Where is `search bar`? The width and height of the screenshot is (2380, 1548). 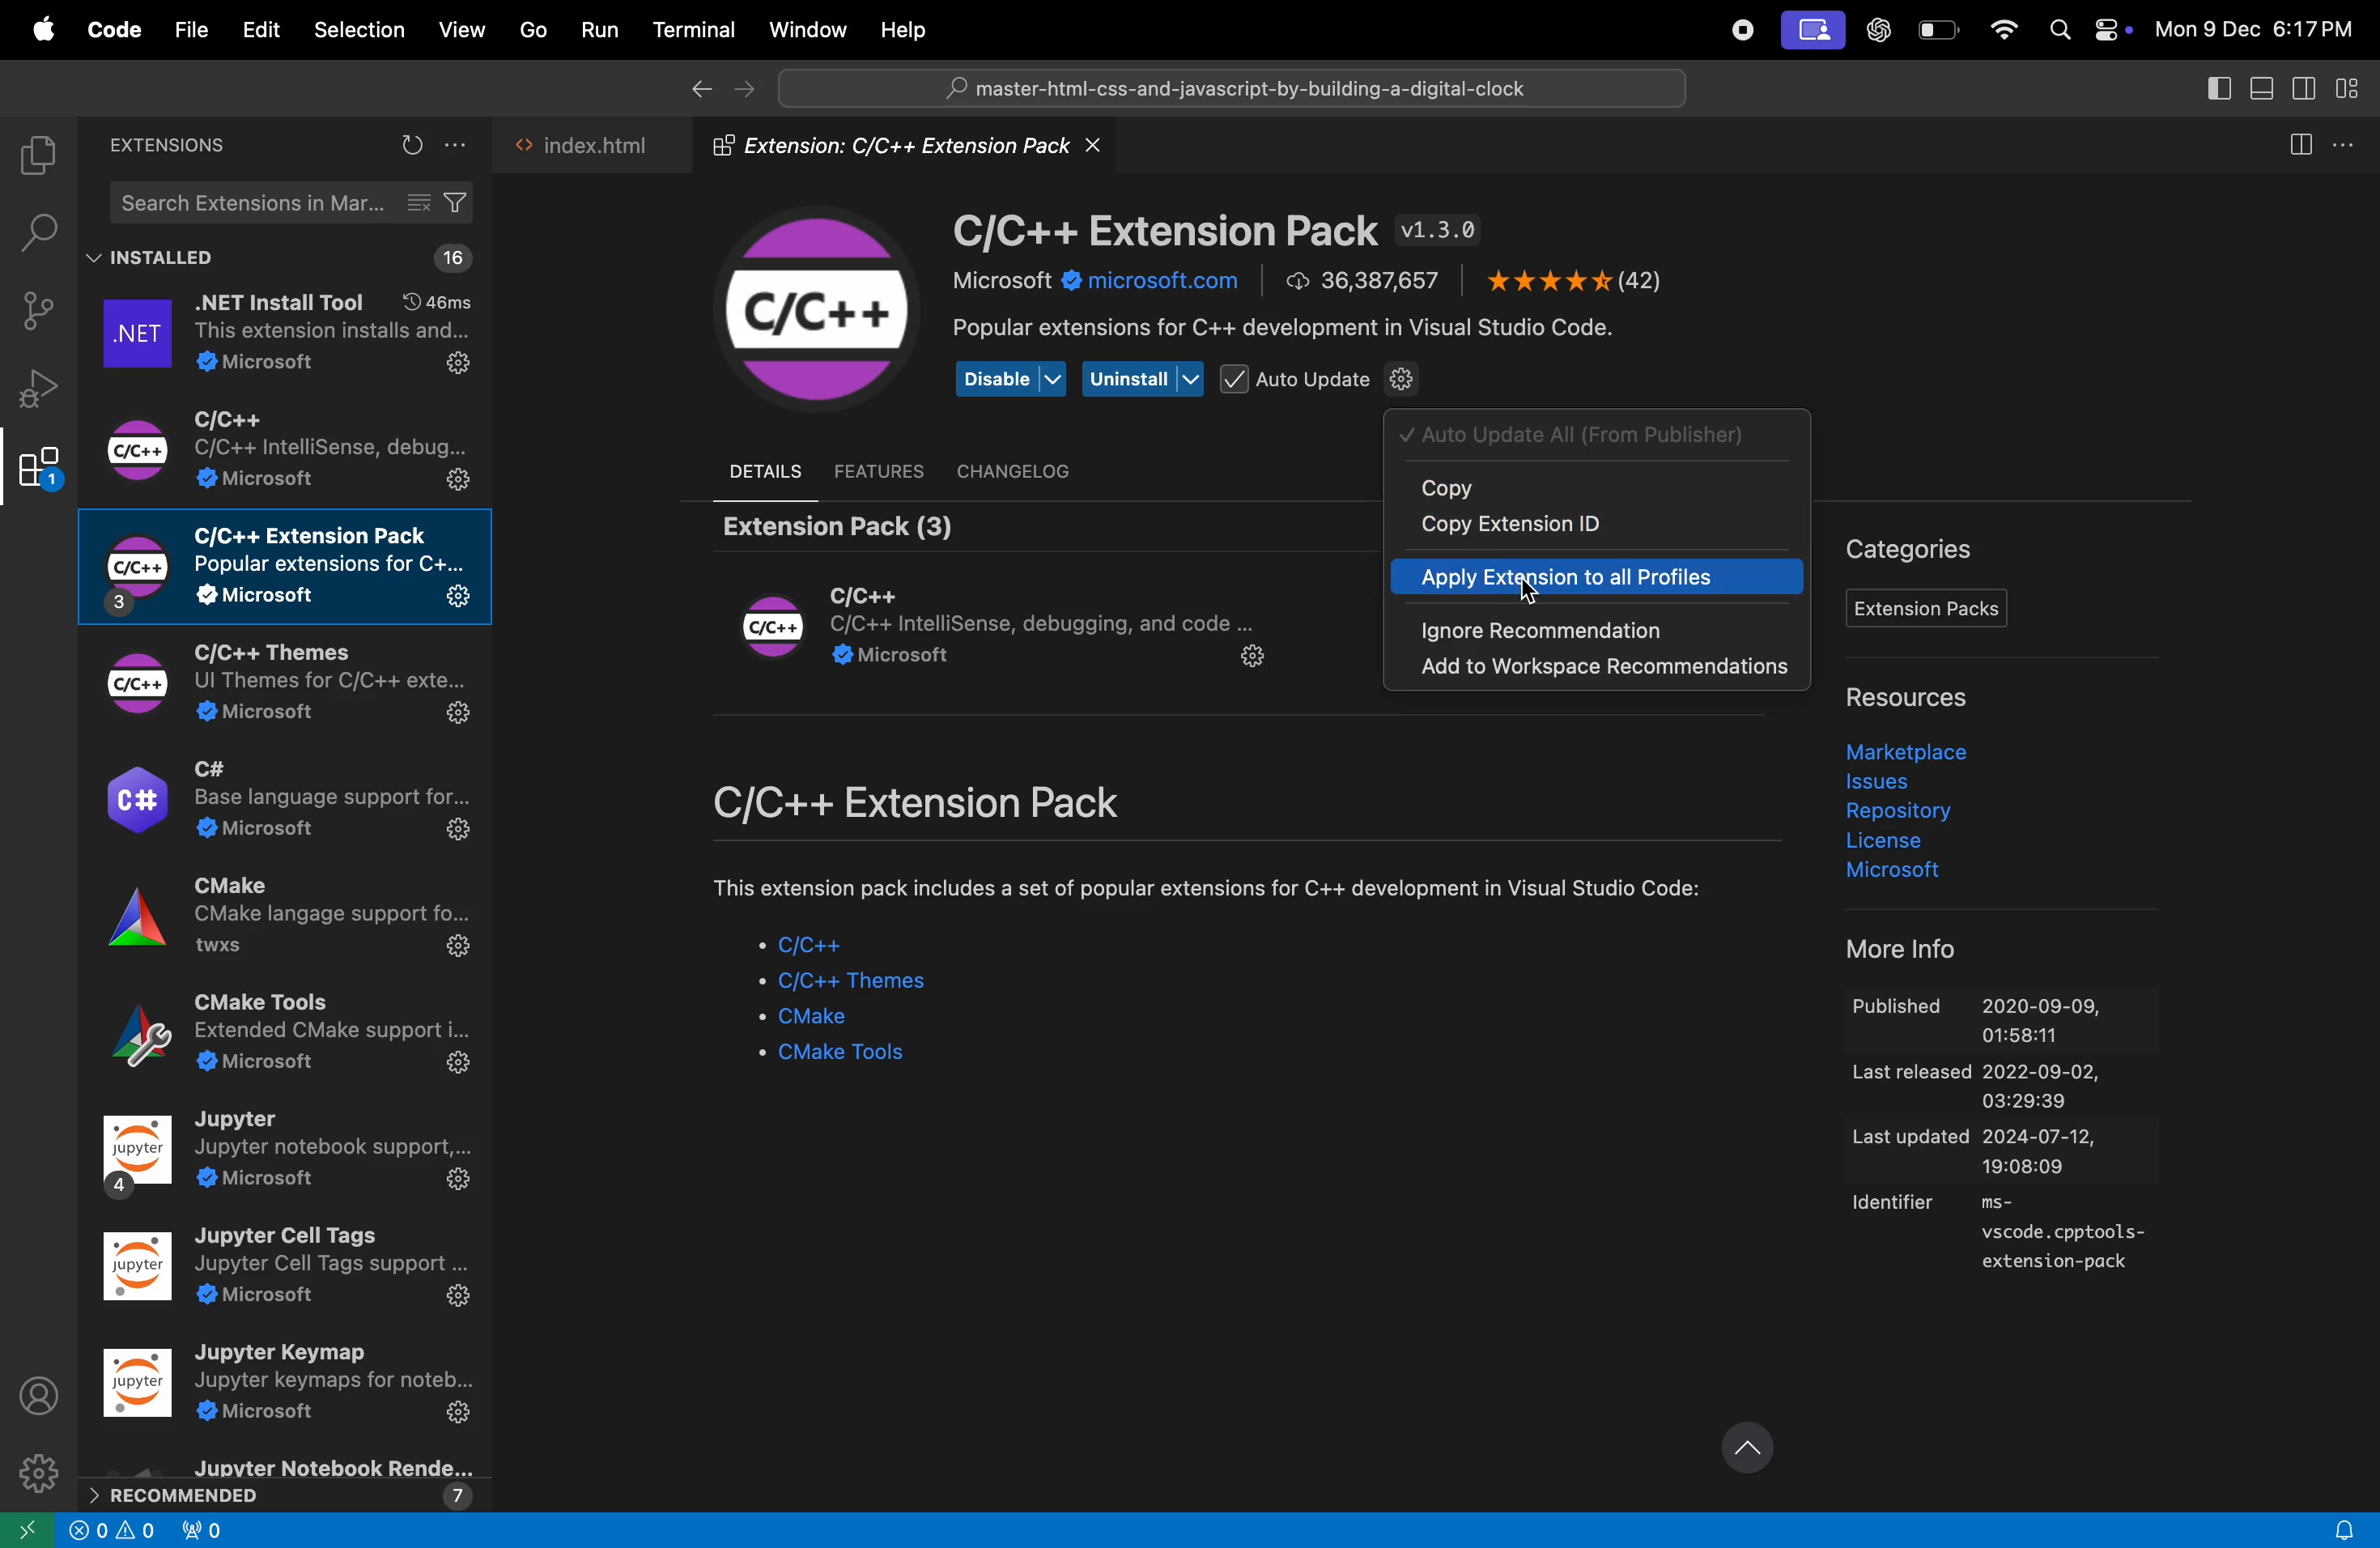 search bar is located at coordinates (1232, 86).